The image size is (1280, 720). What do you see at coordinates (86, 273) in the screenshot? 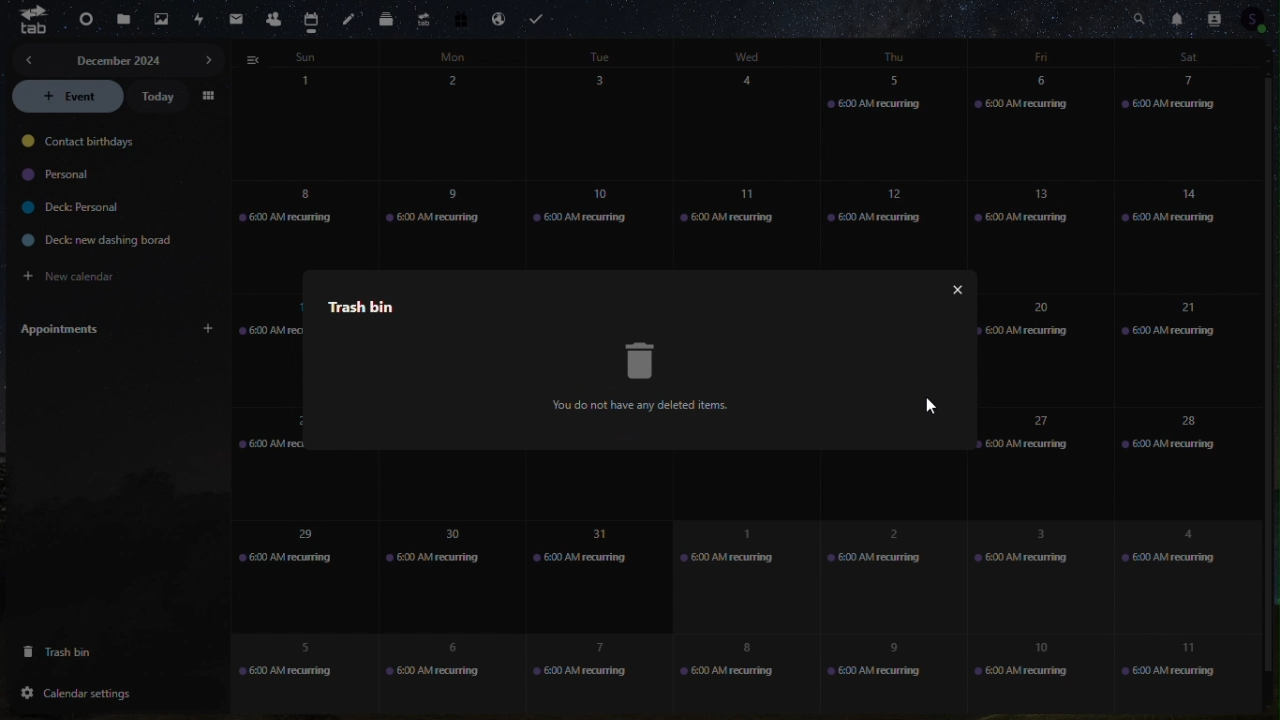
I see `new calendar` at bounding box center [86, 273].